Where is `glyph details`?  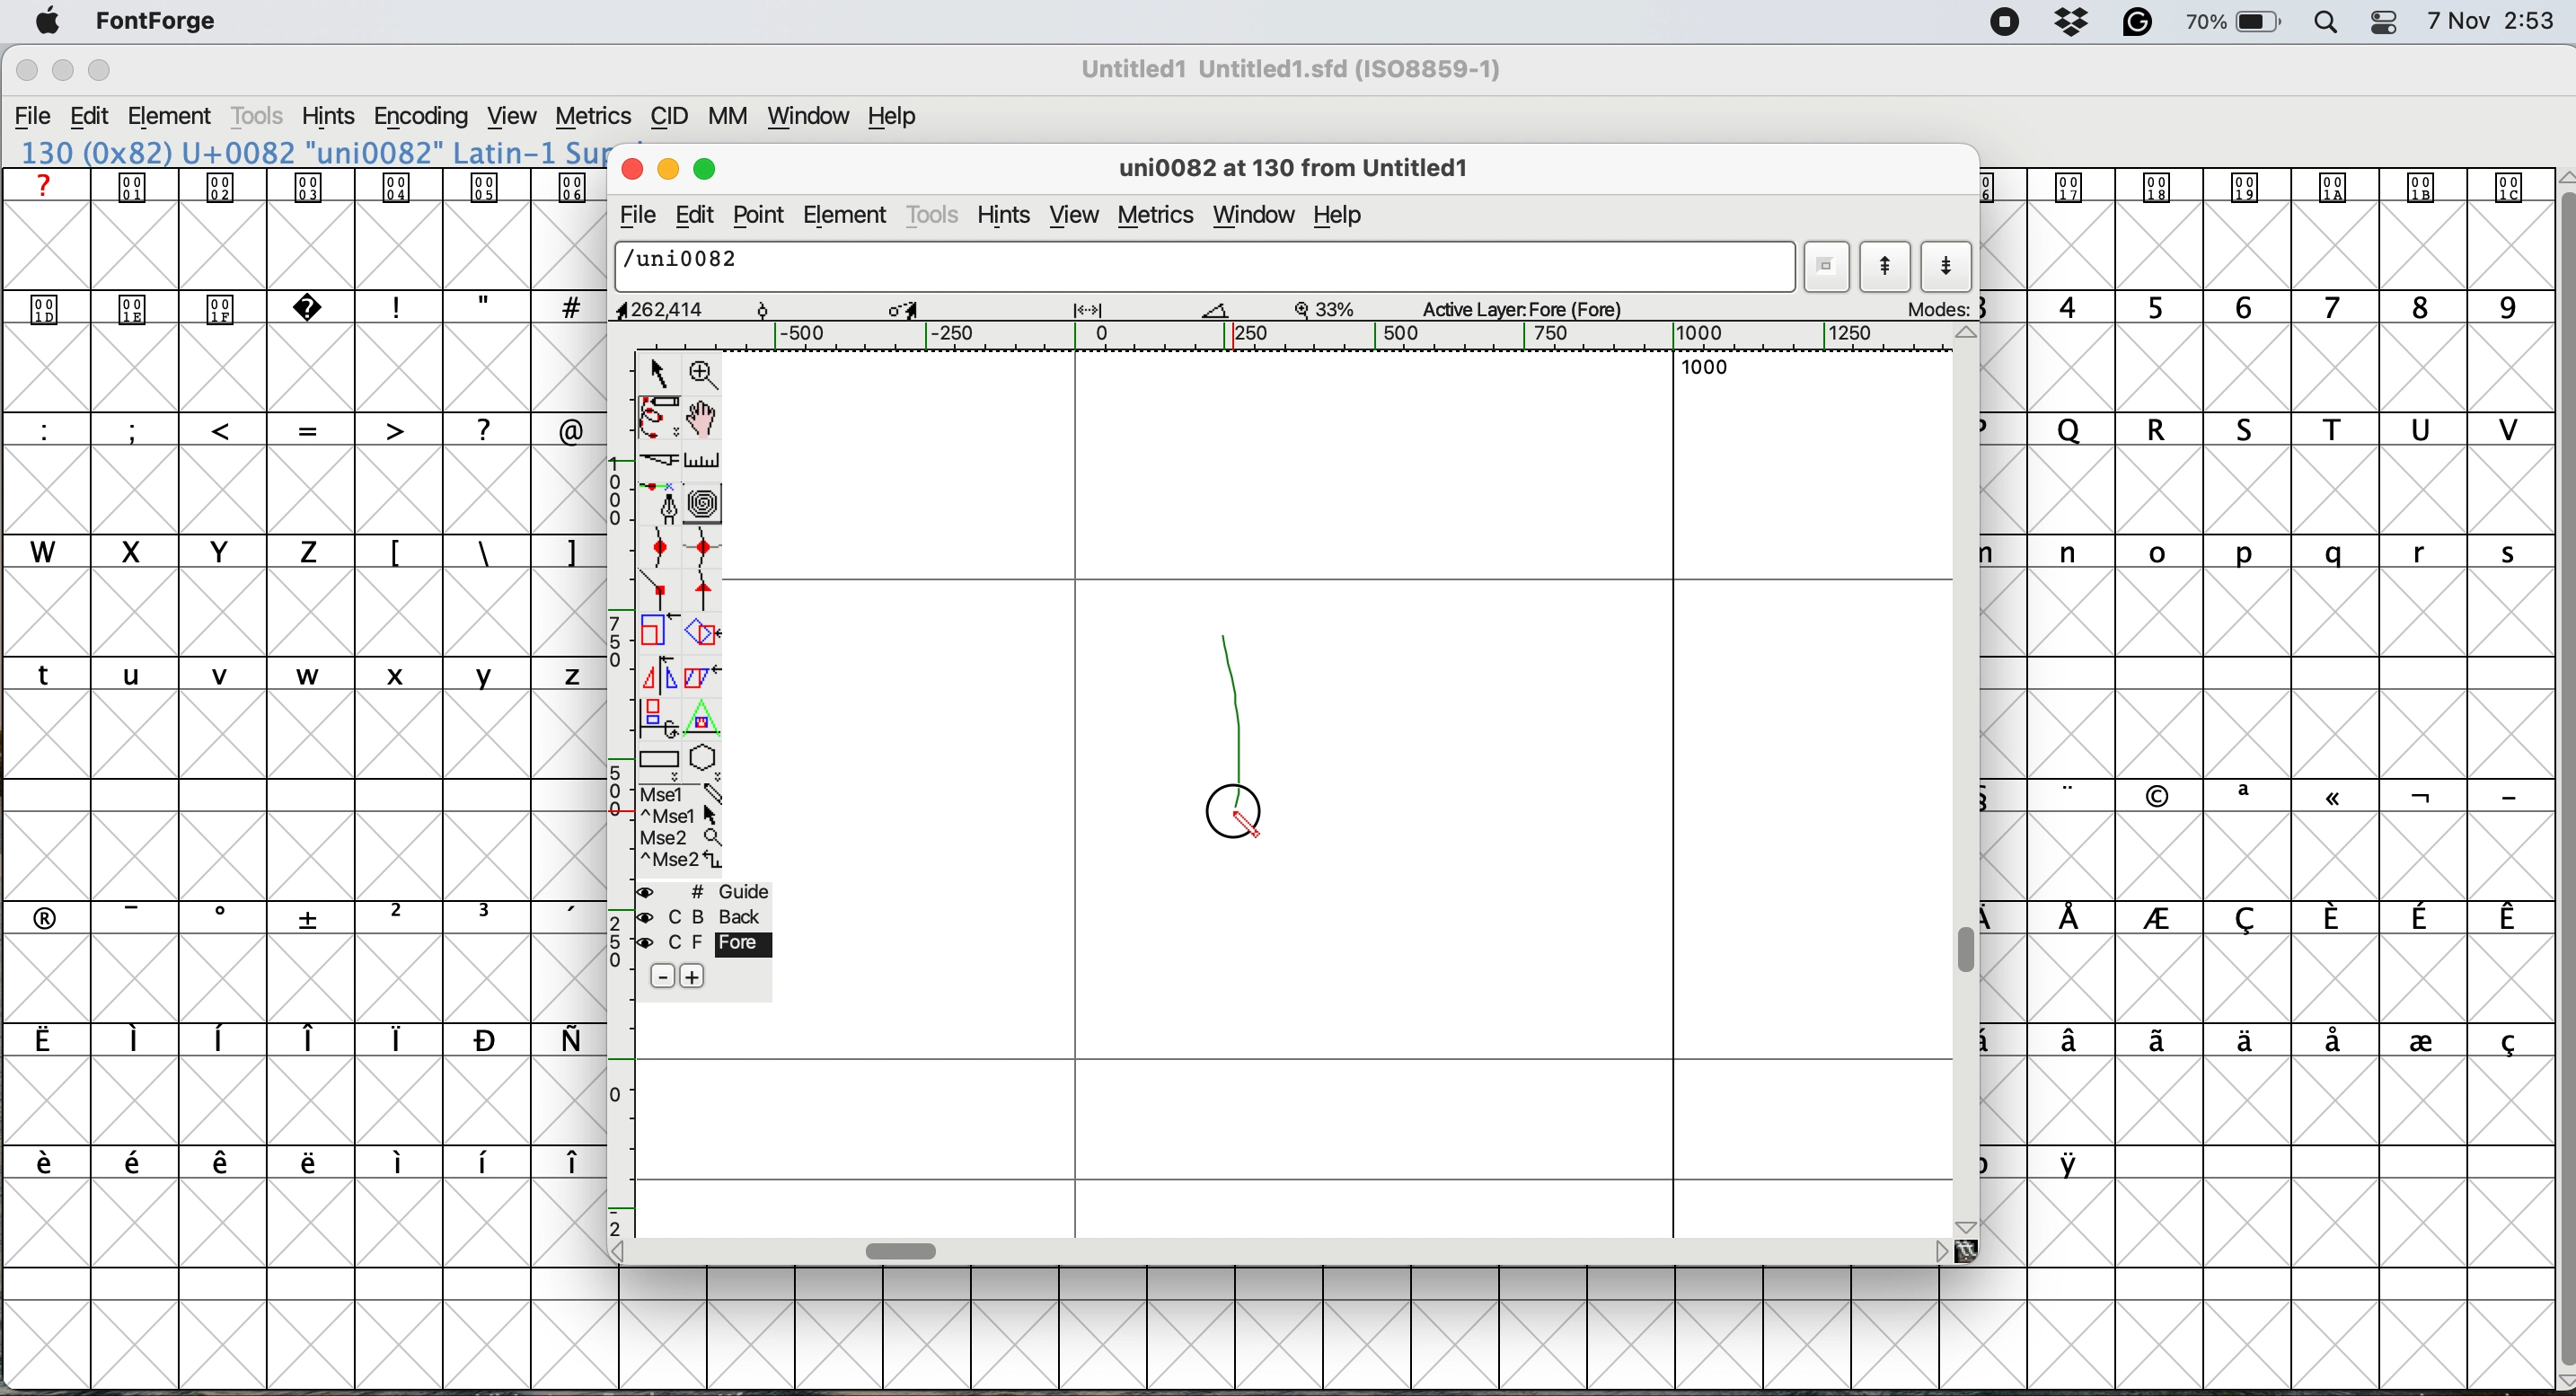 glyph details is located at coordinates (927, 310).